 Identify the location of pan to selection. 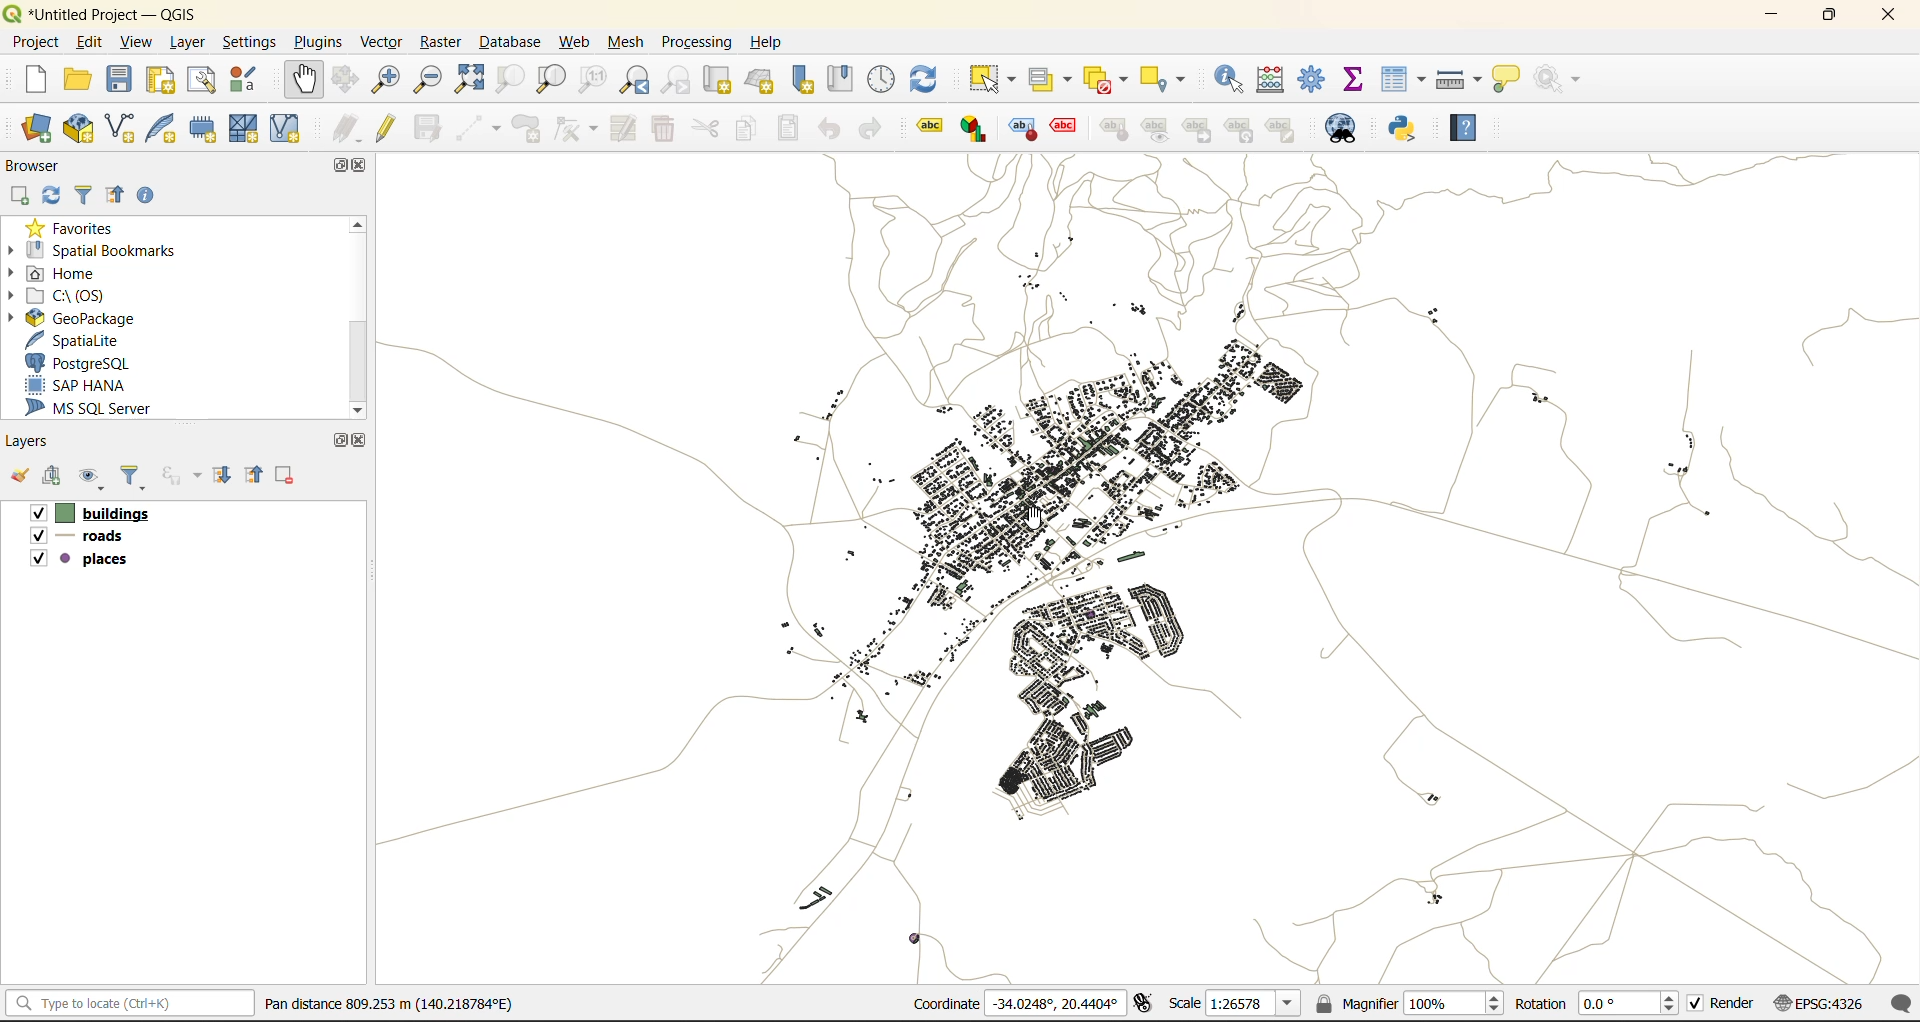
(352, 79).